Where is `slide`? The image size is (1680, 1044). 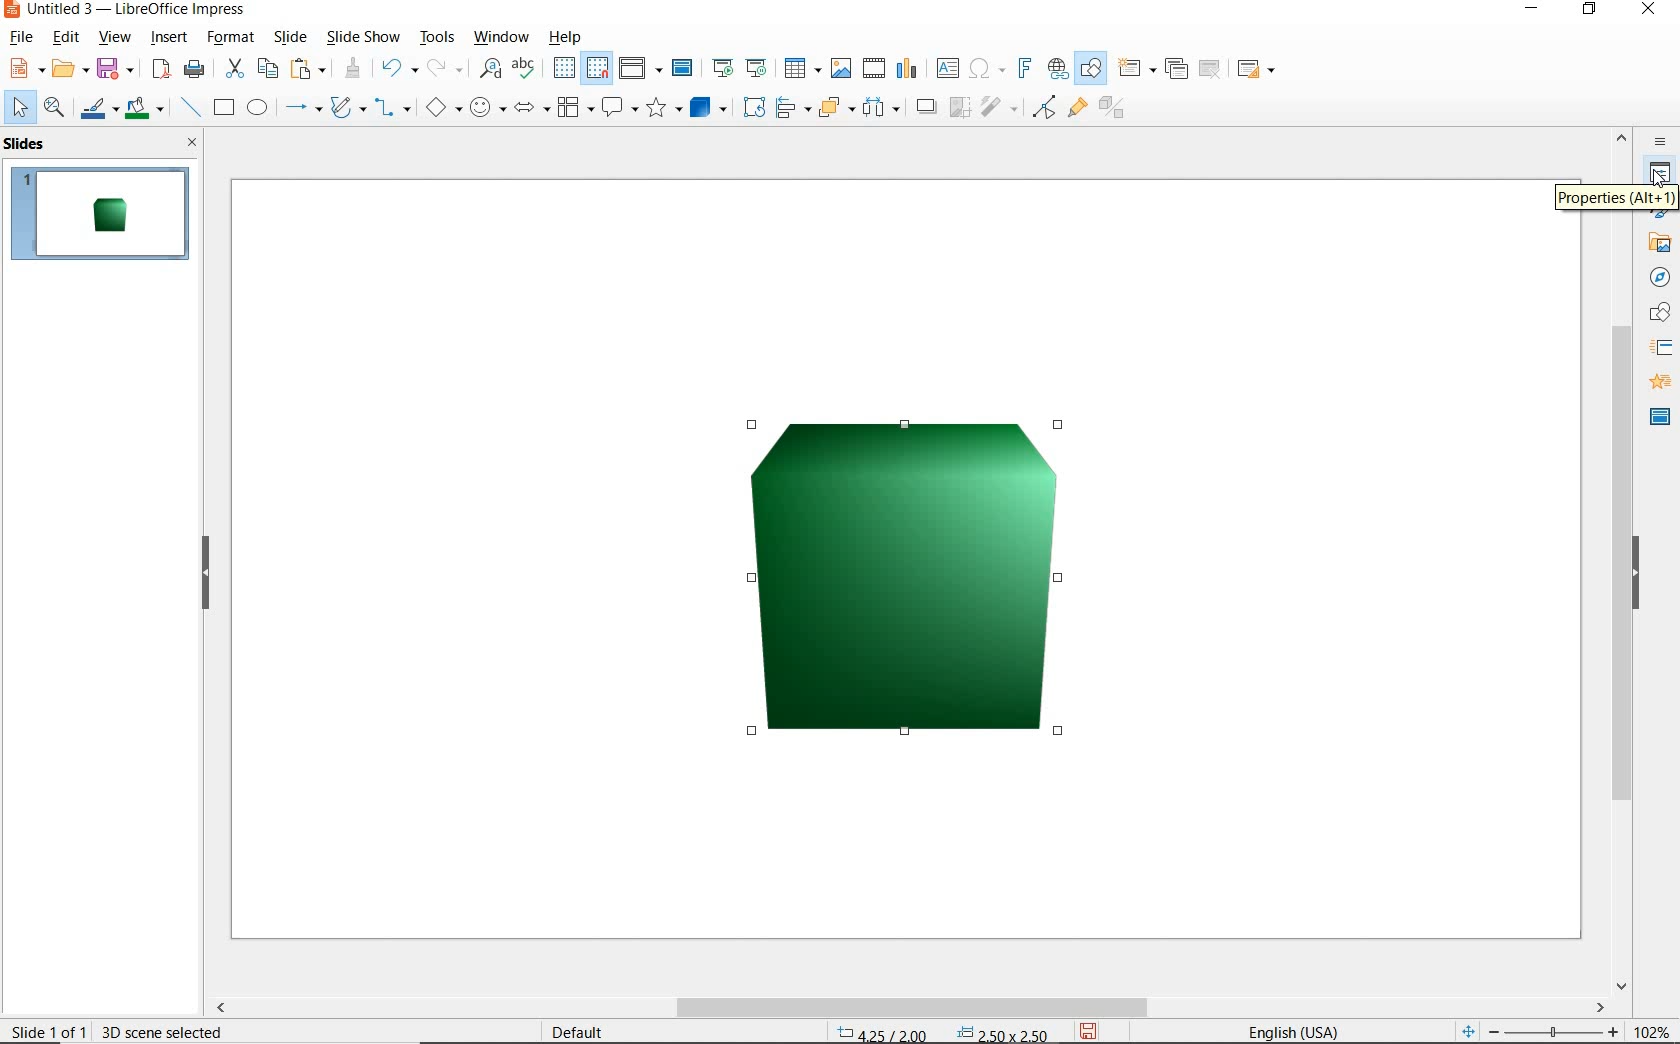 slide is located at coordinates (288, 37).